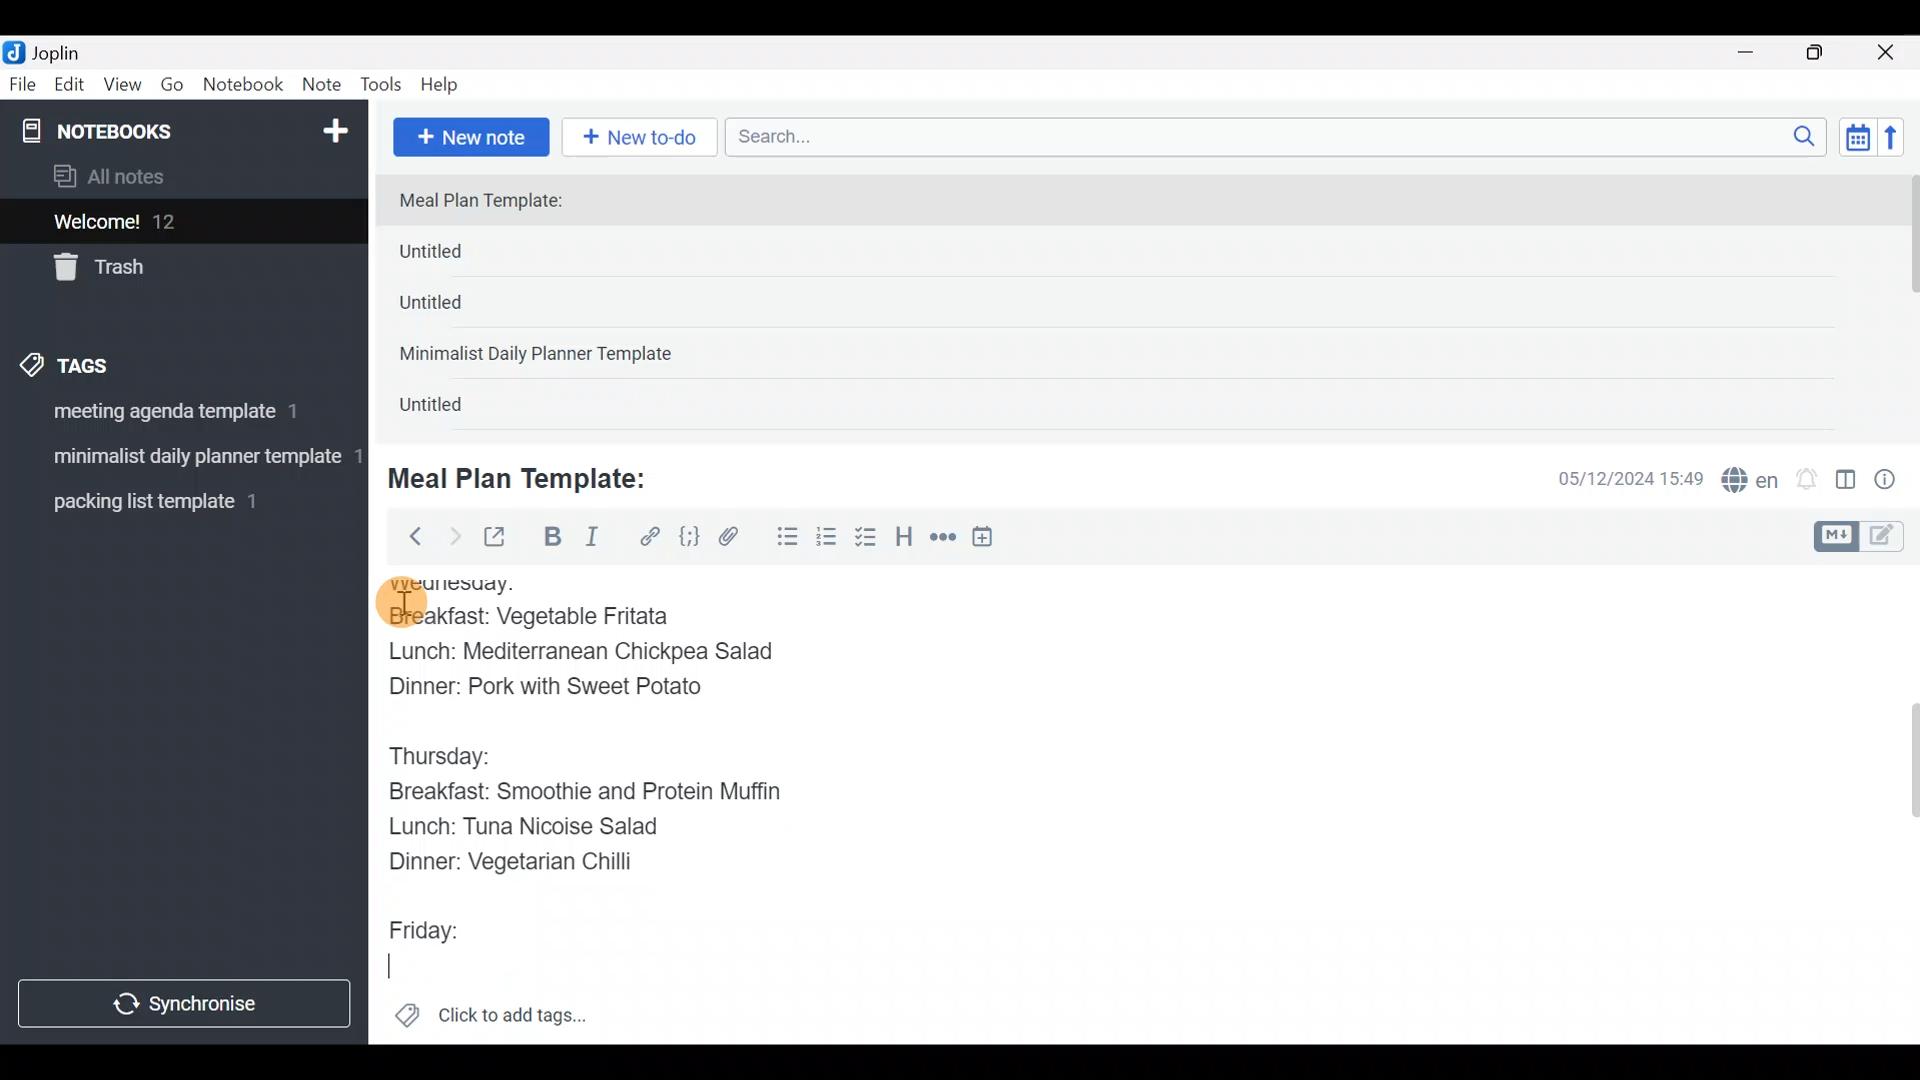  Describe the element at coordinates (542, 356) in the screenshot. I see `Minimalist Daily Planner Template` at that location.